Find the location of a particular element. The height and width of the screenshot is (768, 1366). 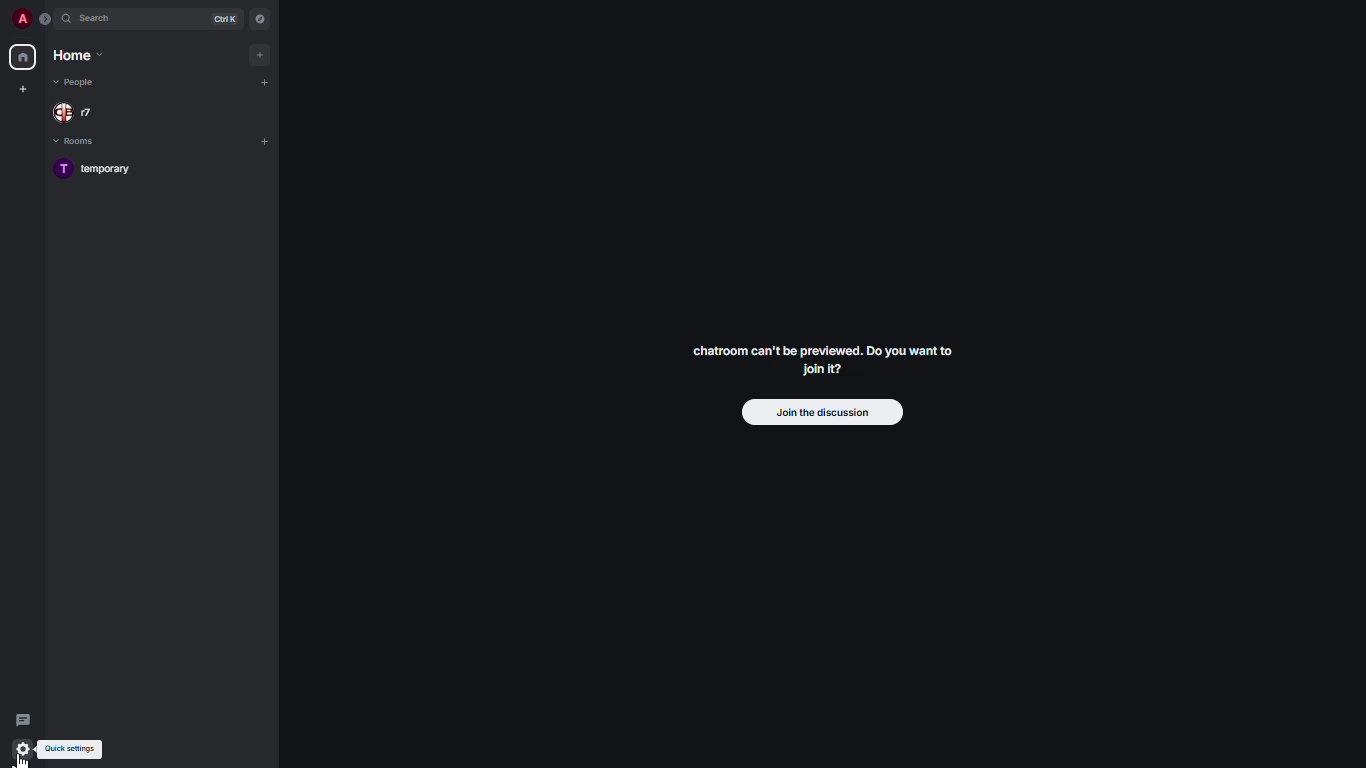

quick settings is located at coordinates (73, 751).